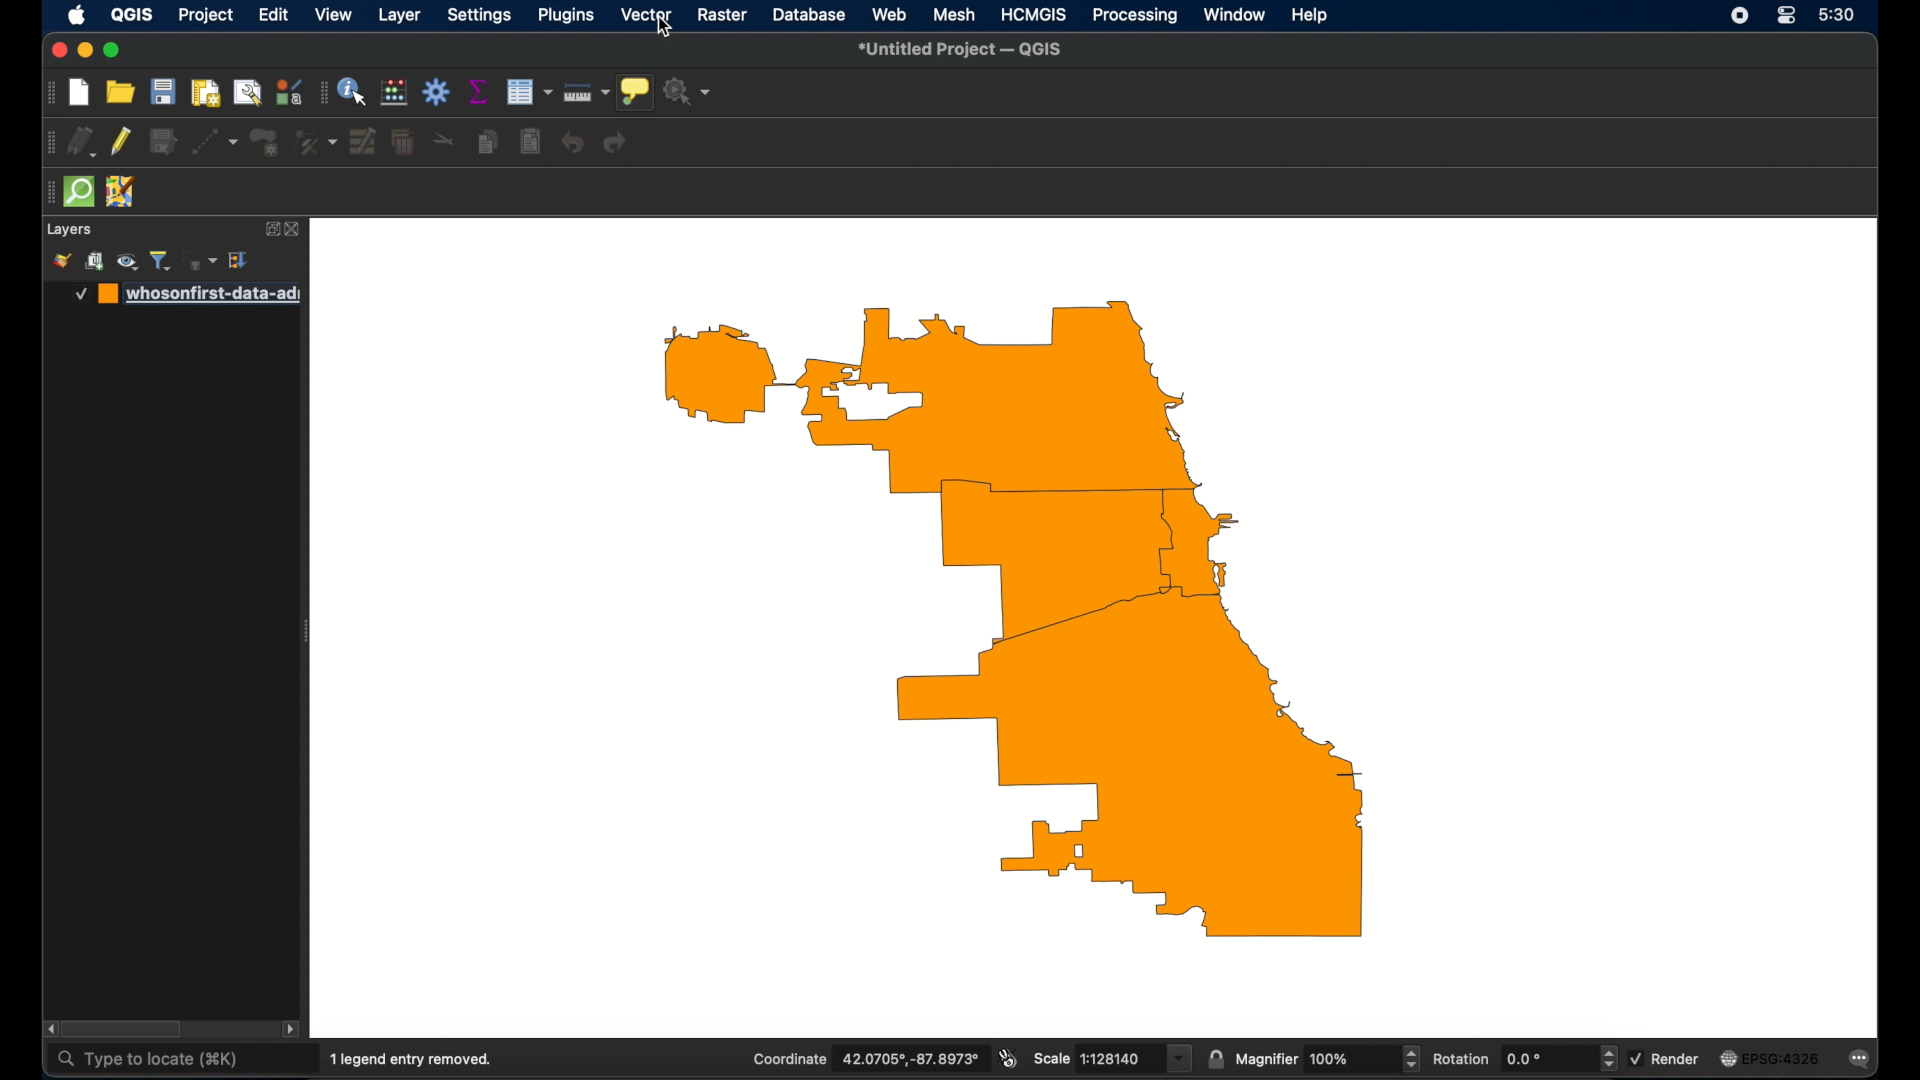 The image size is (1920, 1080). What do you see at coordinates (335, 15) in the screenshot?
I see `view` at bounding box center [335, 15].